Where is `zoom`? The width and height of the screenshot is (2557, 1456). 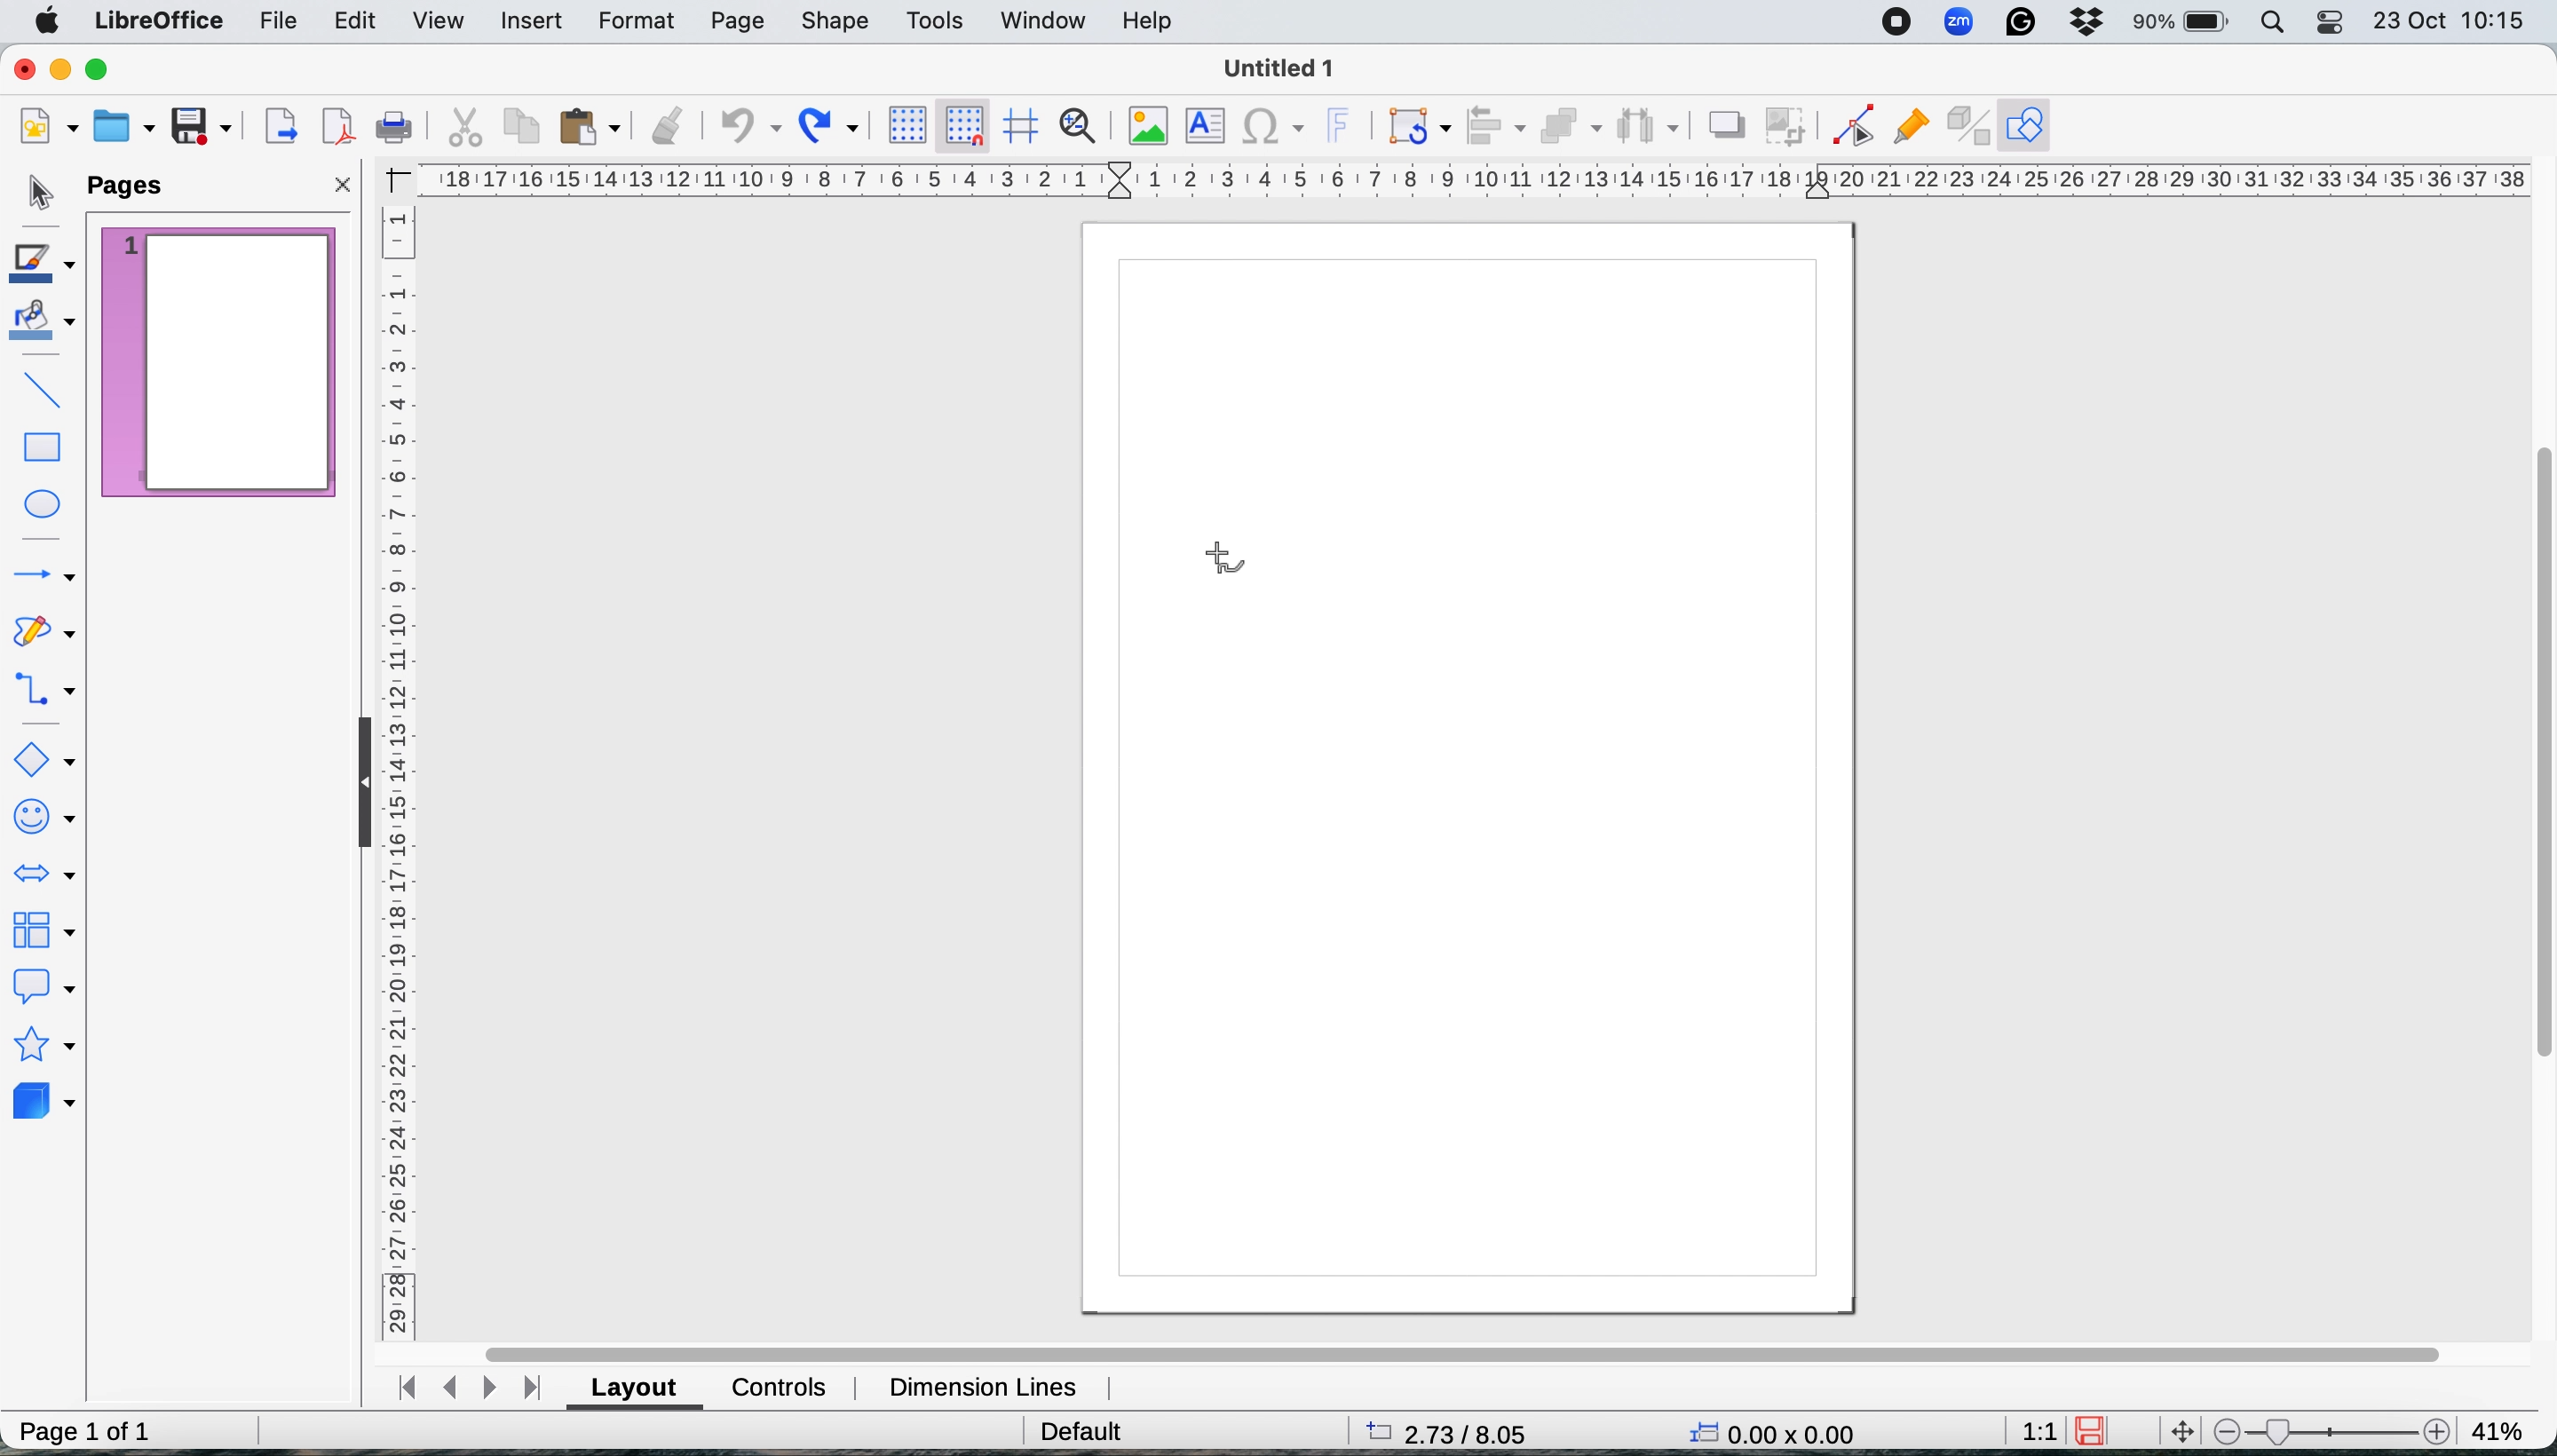
zoom is located at coordinates (1958, 24).